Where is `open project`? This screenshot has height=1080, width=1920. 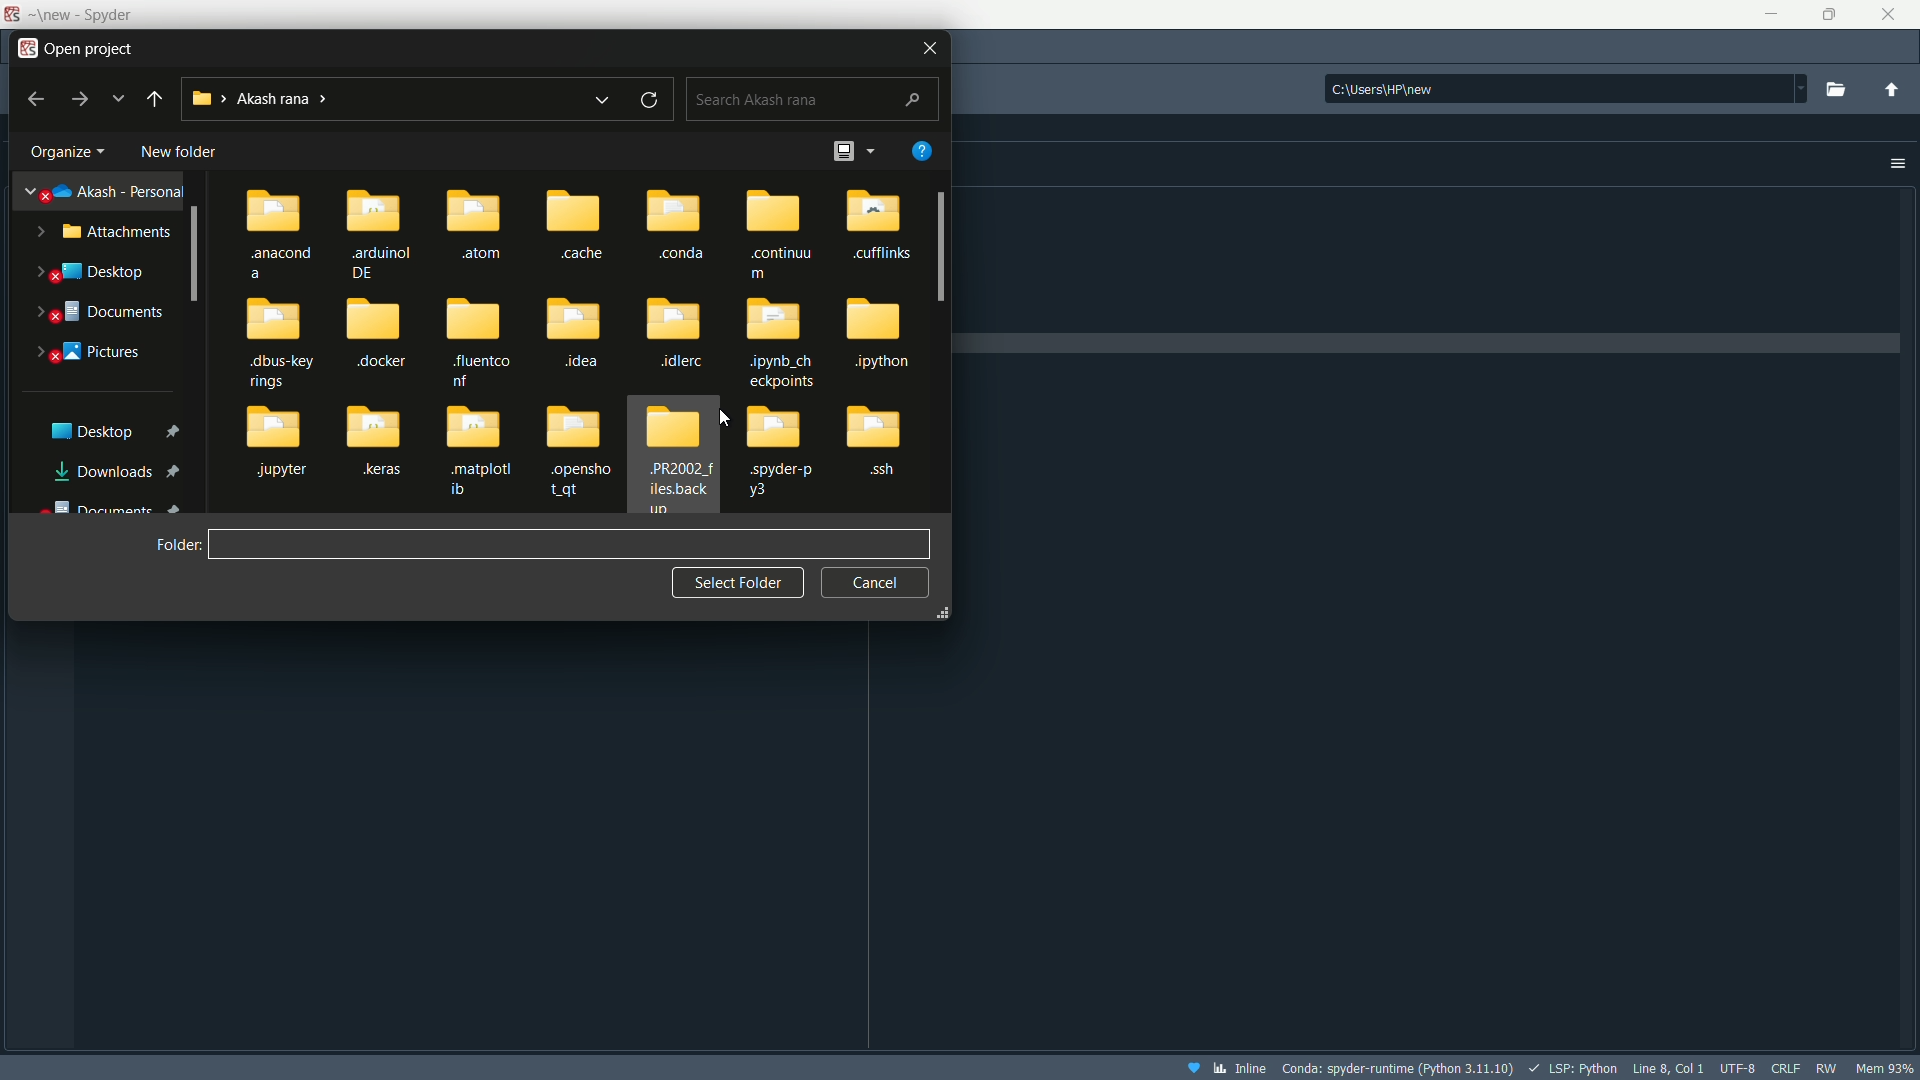 open project is located at coordinates (93, 49).